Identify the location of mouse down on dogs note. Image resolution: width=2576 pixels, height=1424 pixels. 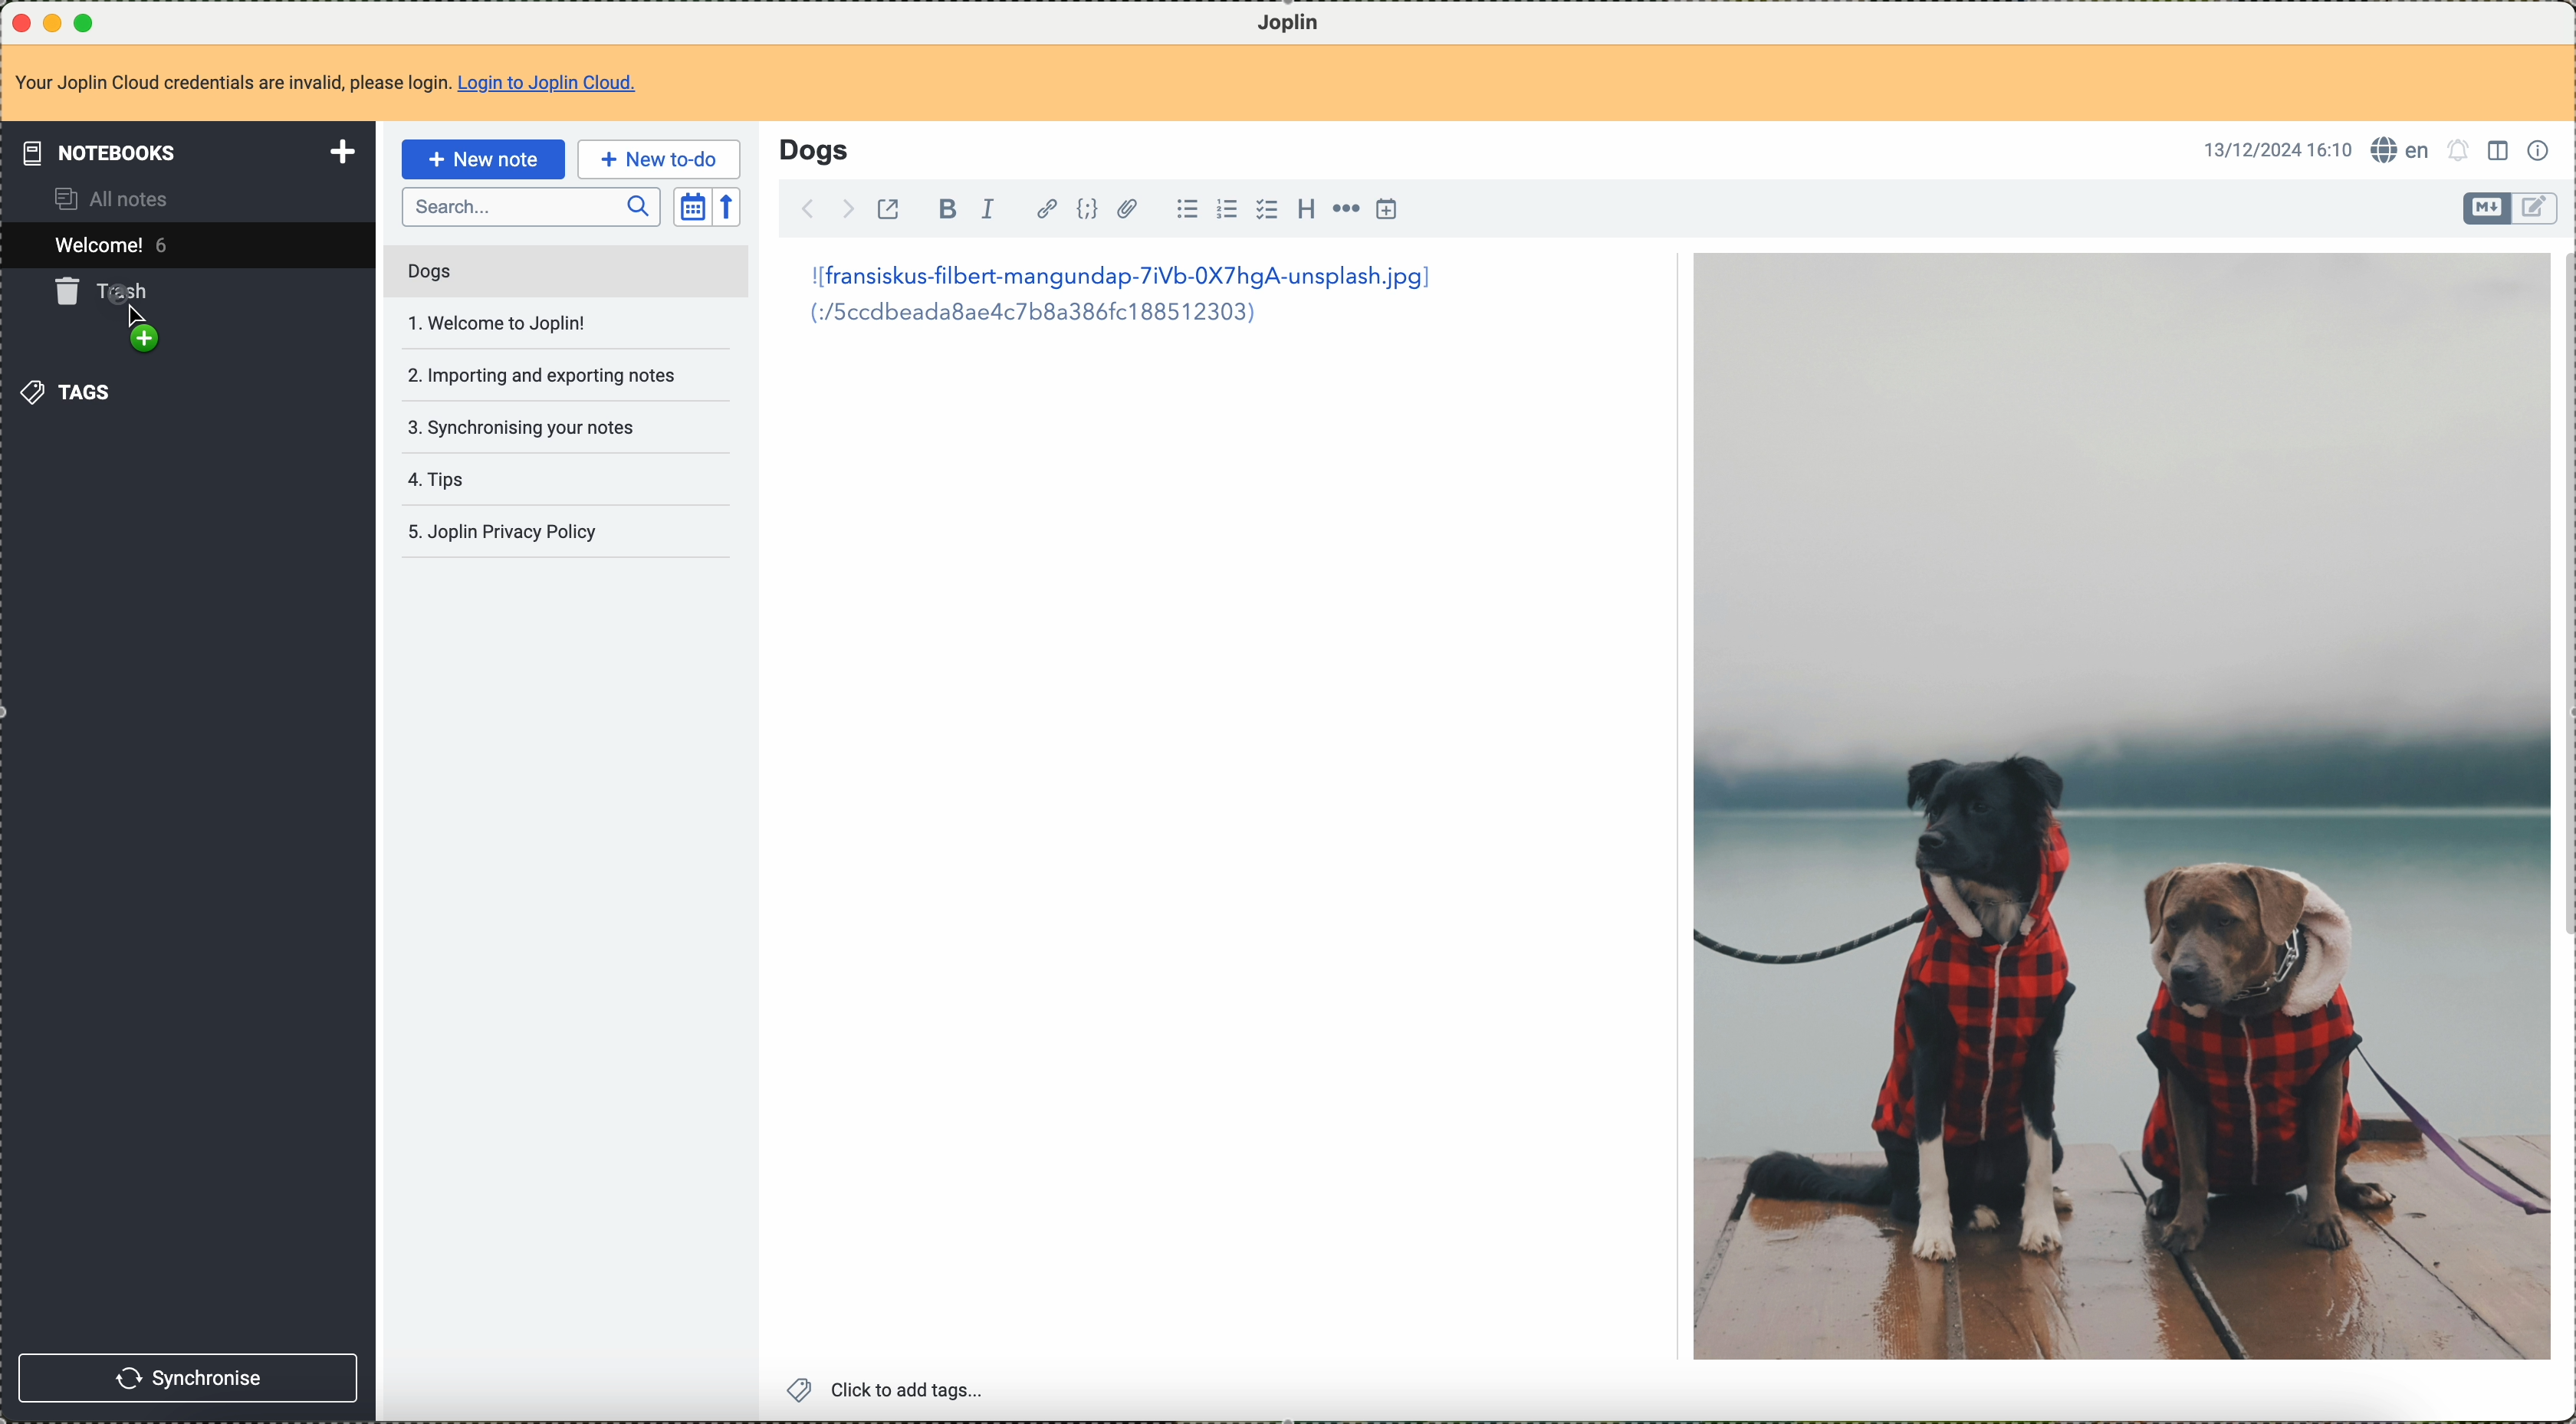
(576, 268).